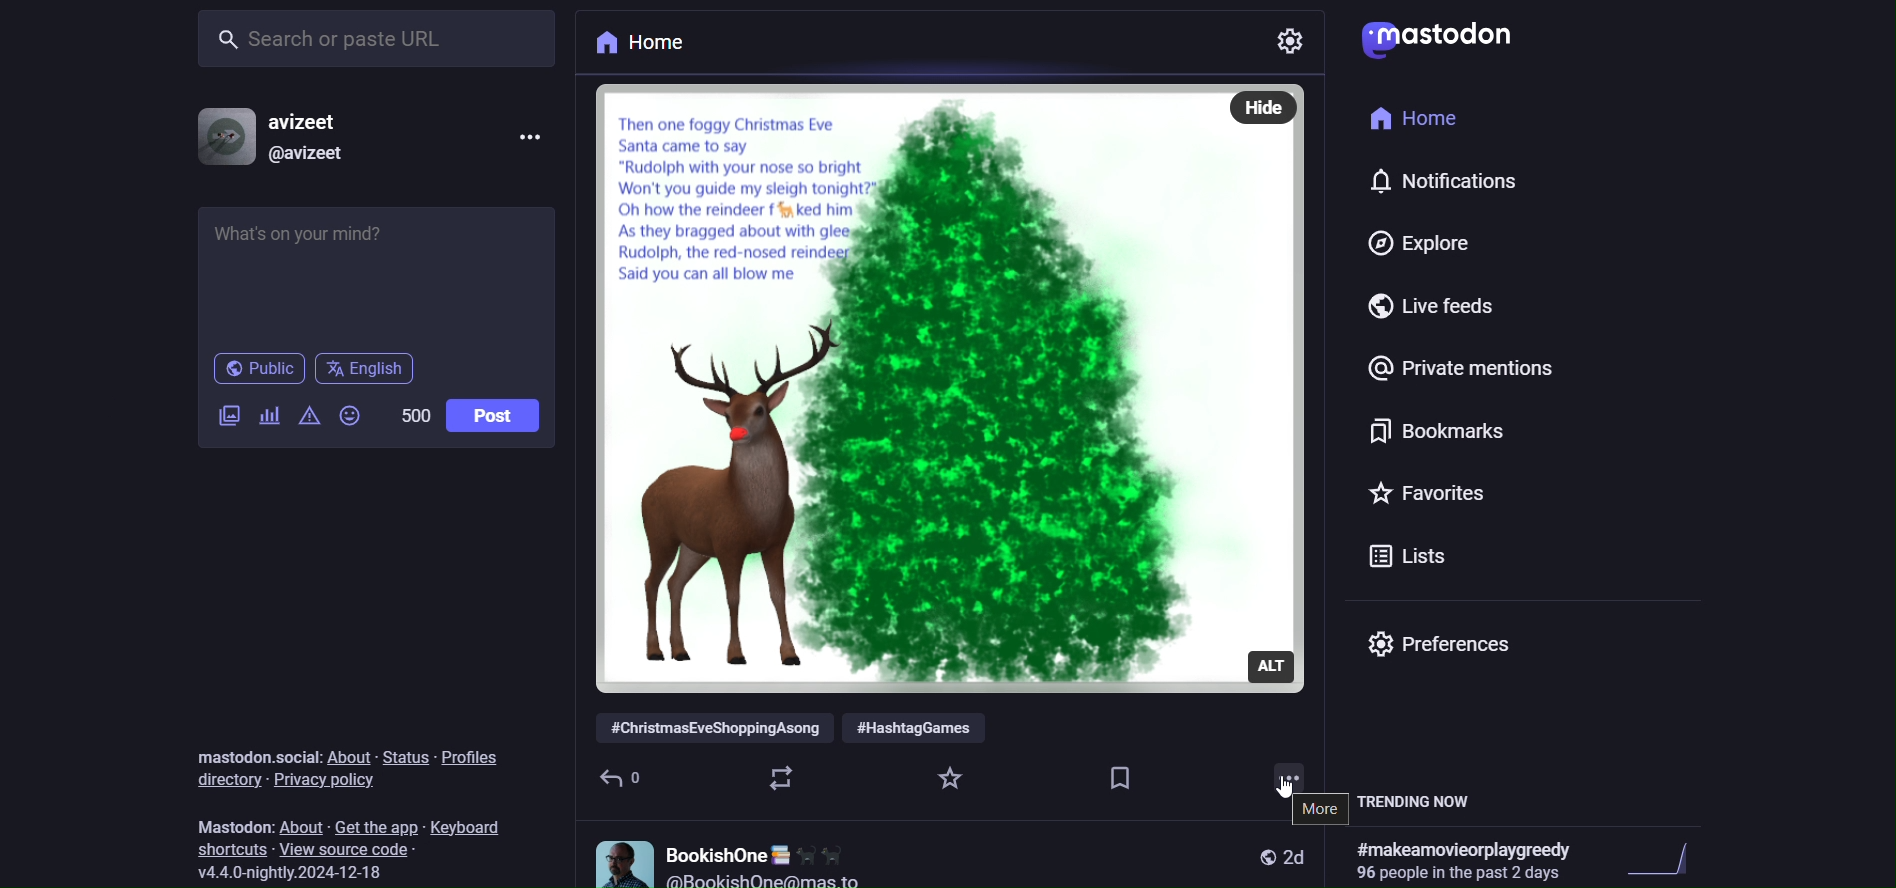 The width and height of the screenshot is (1896, 888). I want to click on status, so click(406, 757).